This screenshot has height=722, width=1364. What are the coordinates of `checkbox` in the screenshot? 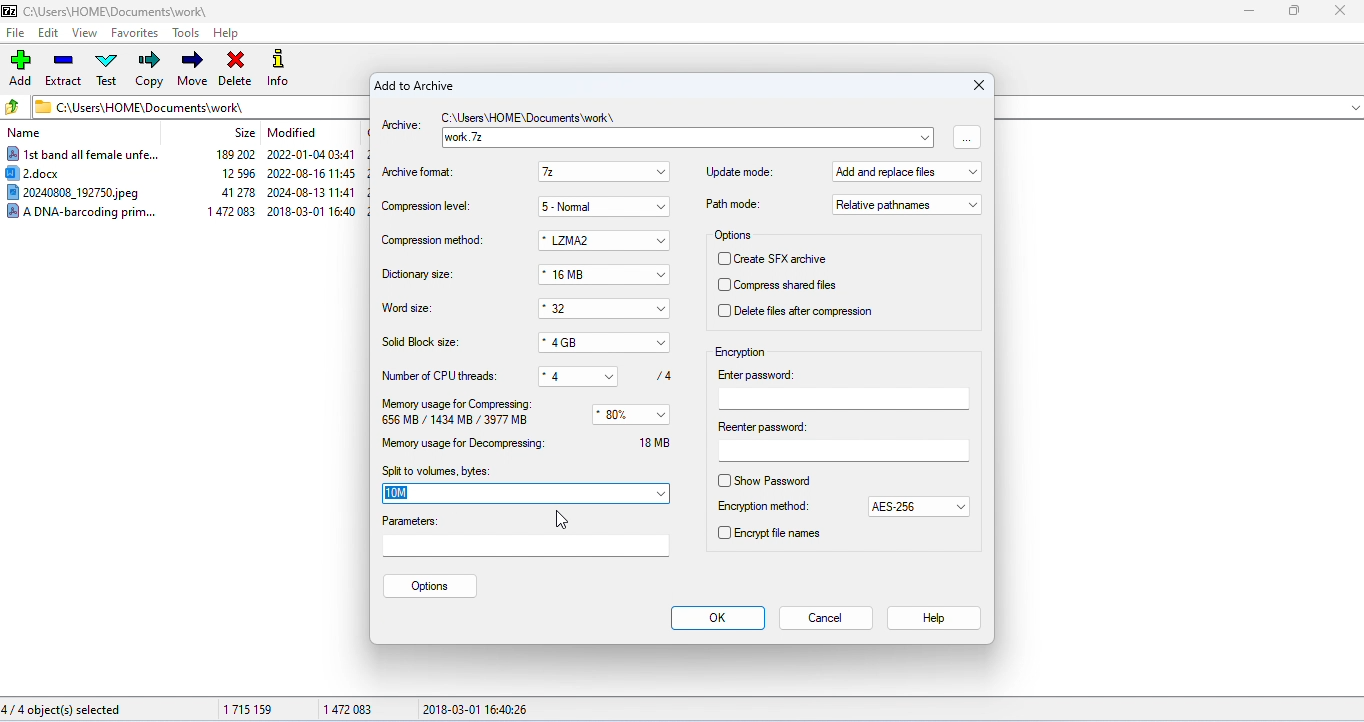 It's located at (723, 286).